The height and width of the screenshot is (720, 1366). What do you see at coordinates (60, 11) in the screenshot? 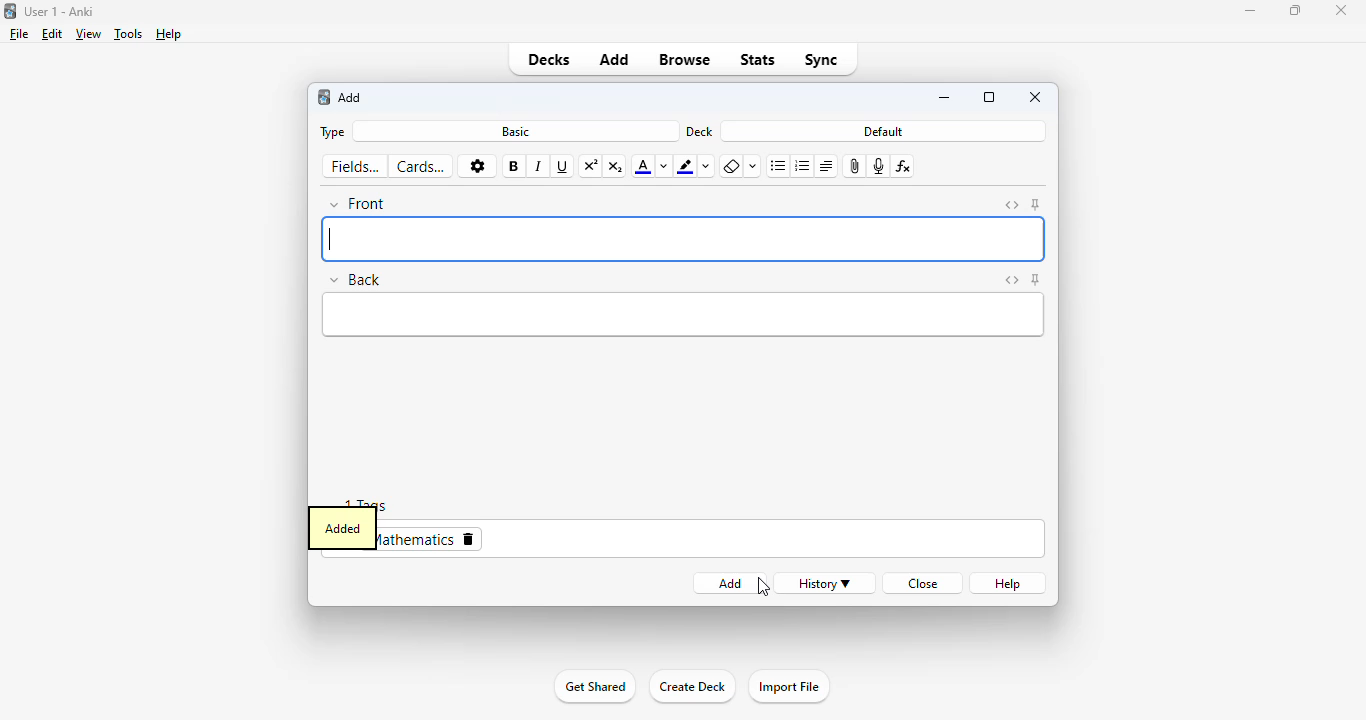
I see `title` at bounding box center [60, 11].